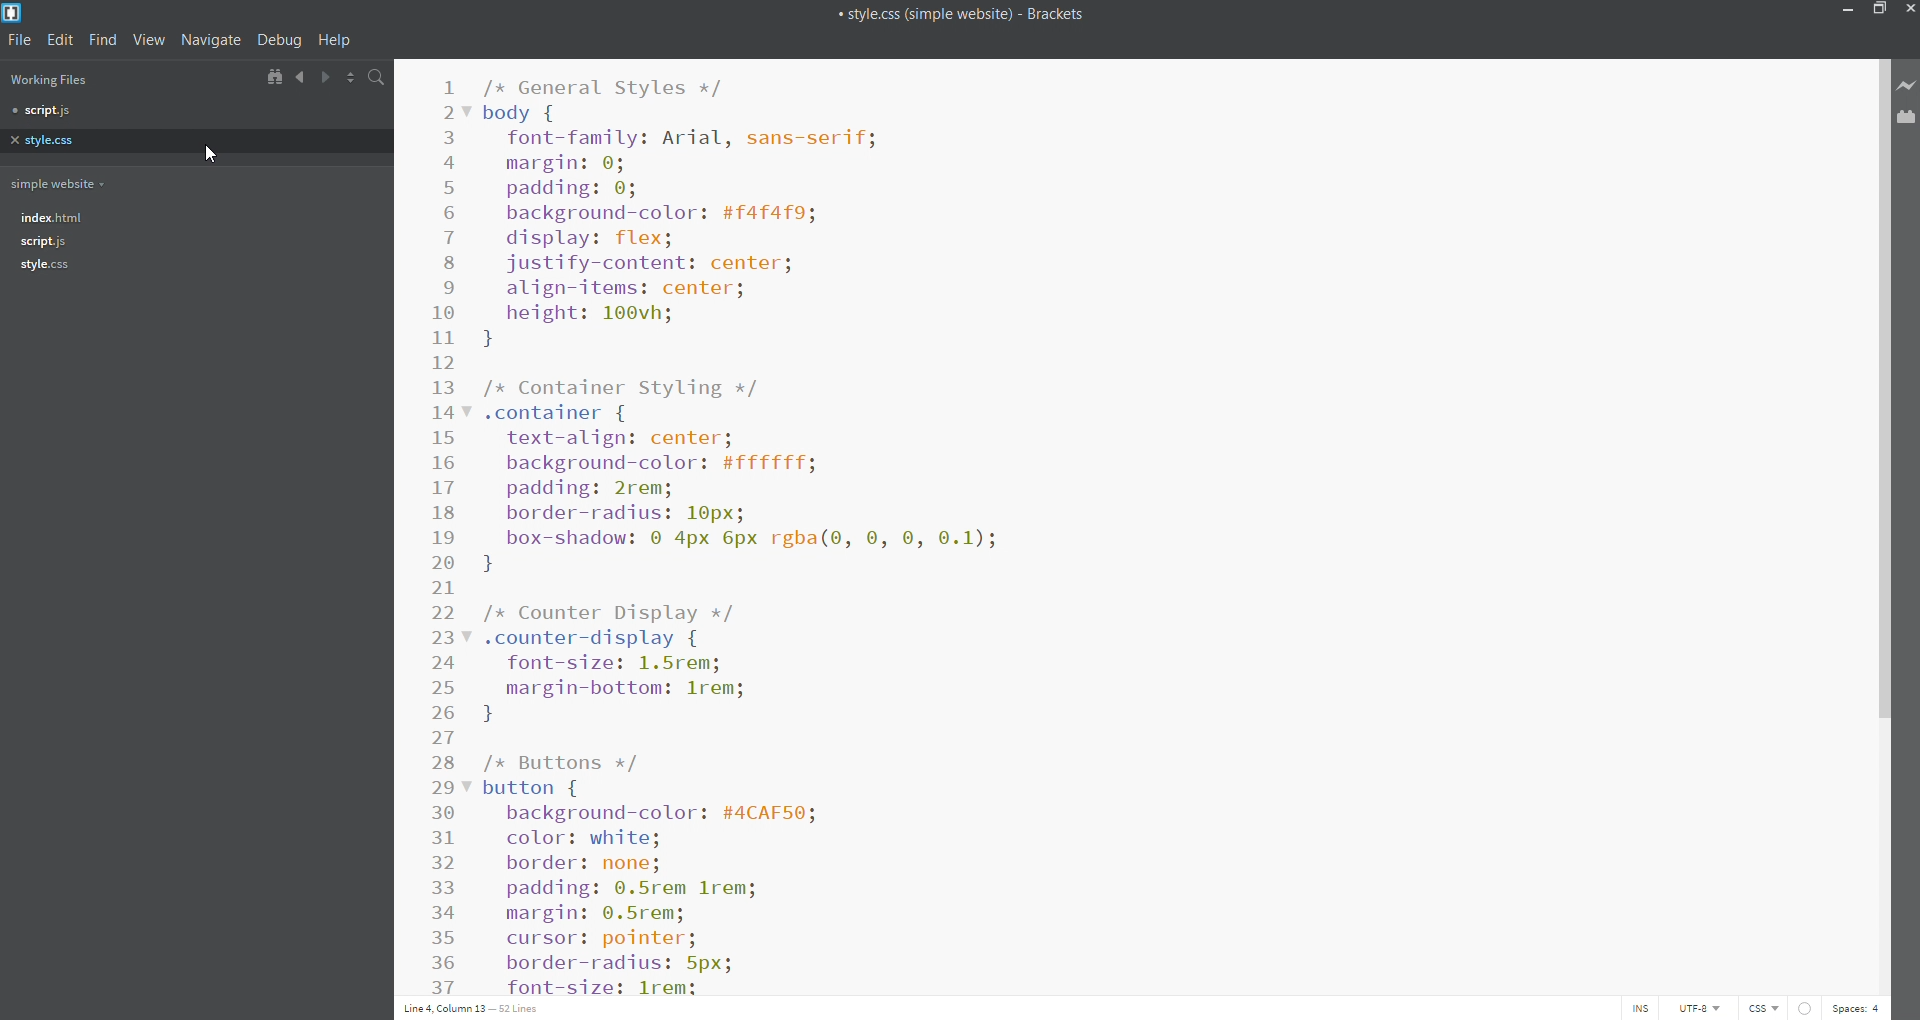  I want to click on file, so click(23, 41).